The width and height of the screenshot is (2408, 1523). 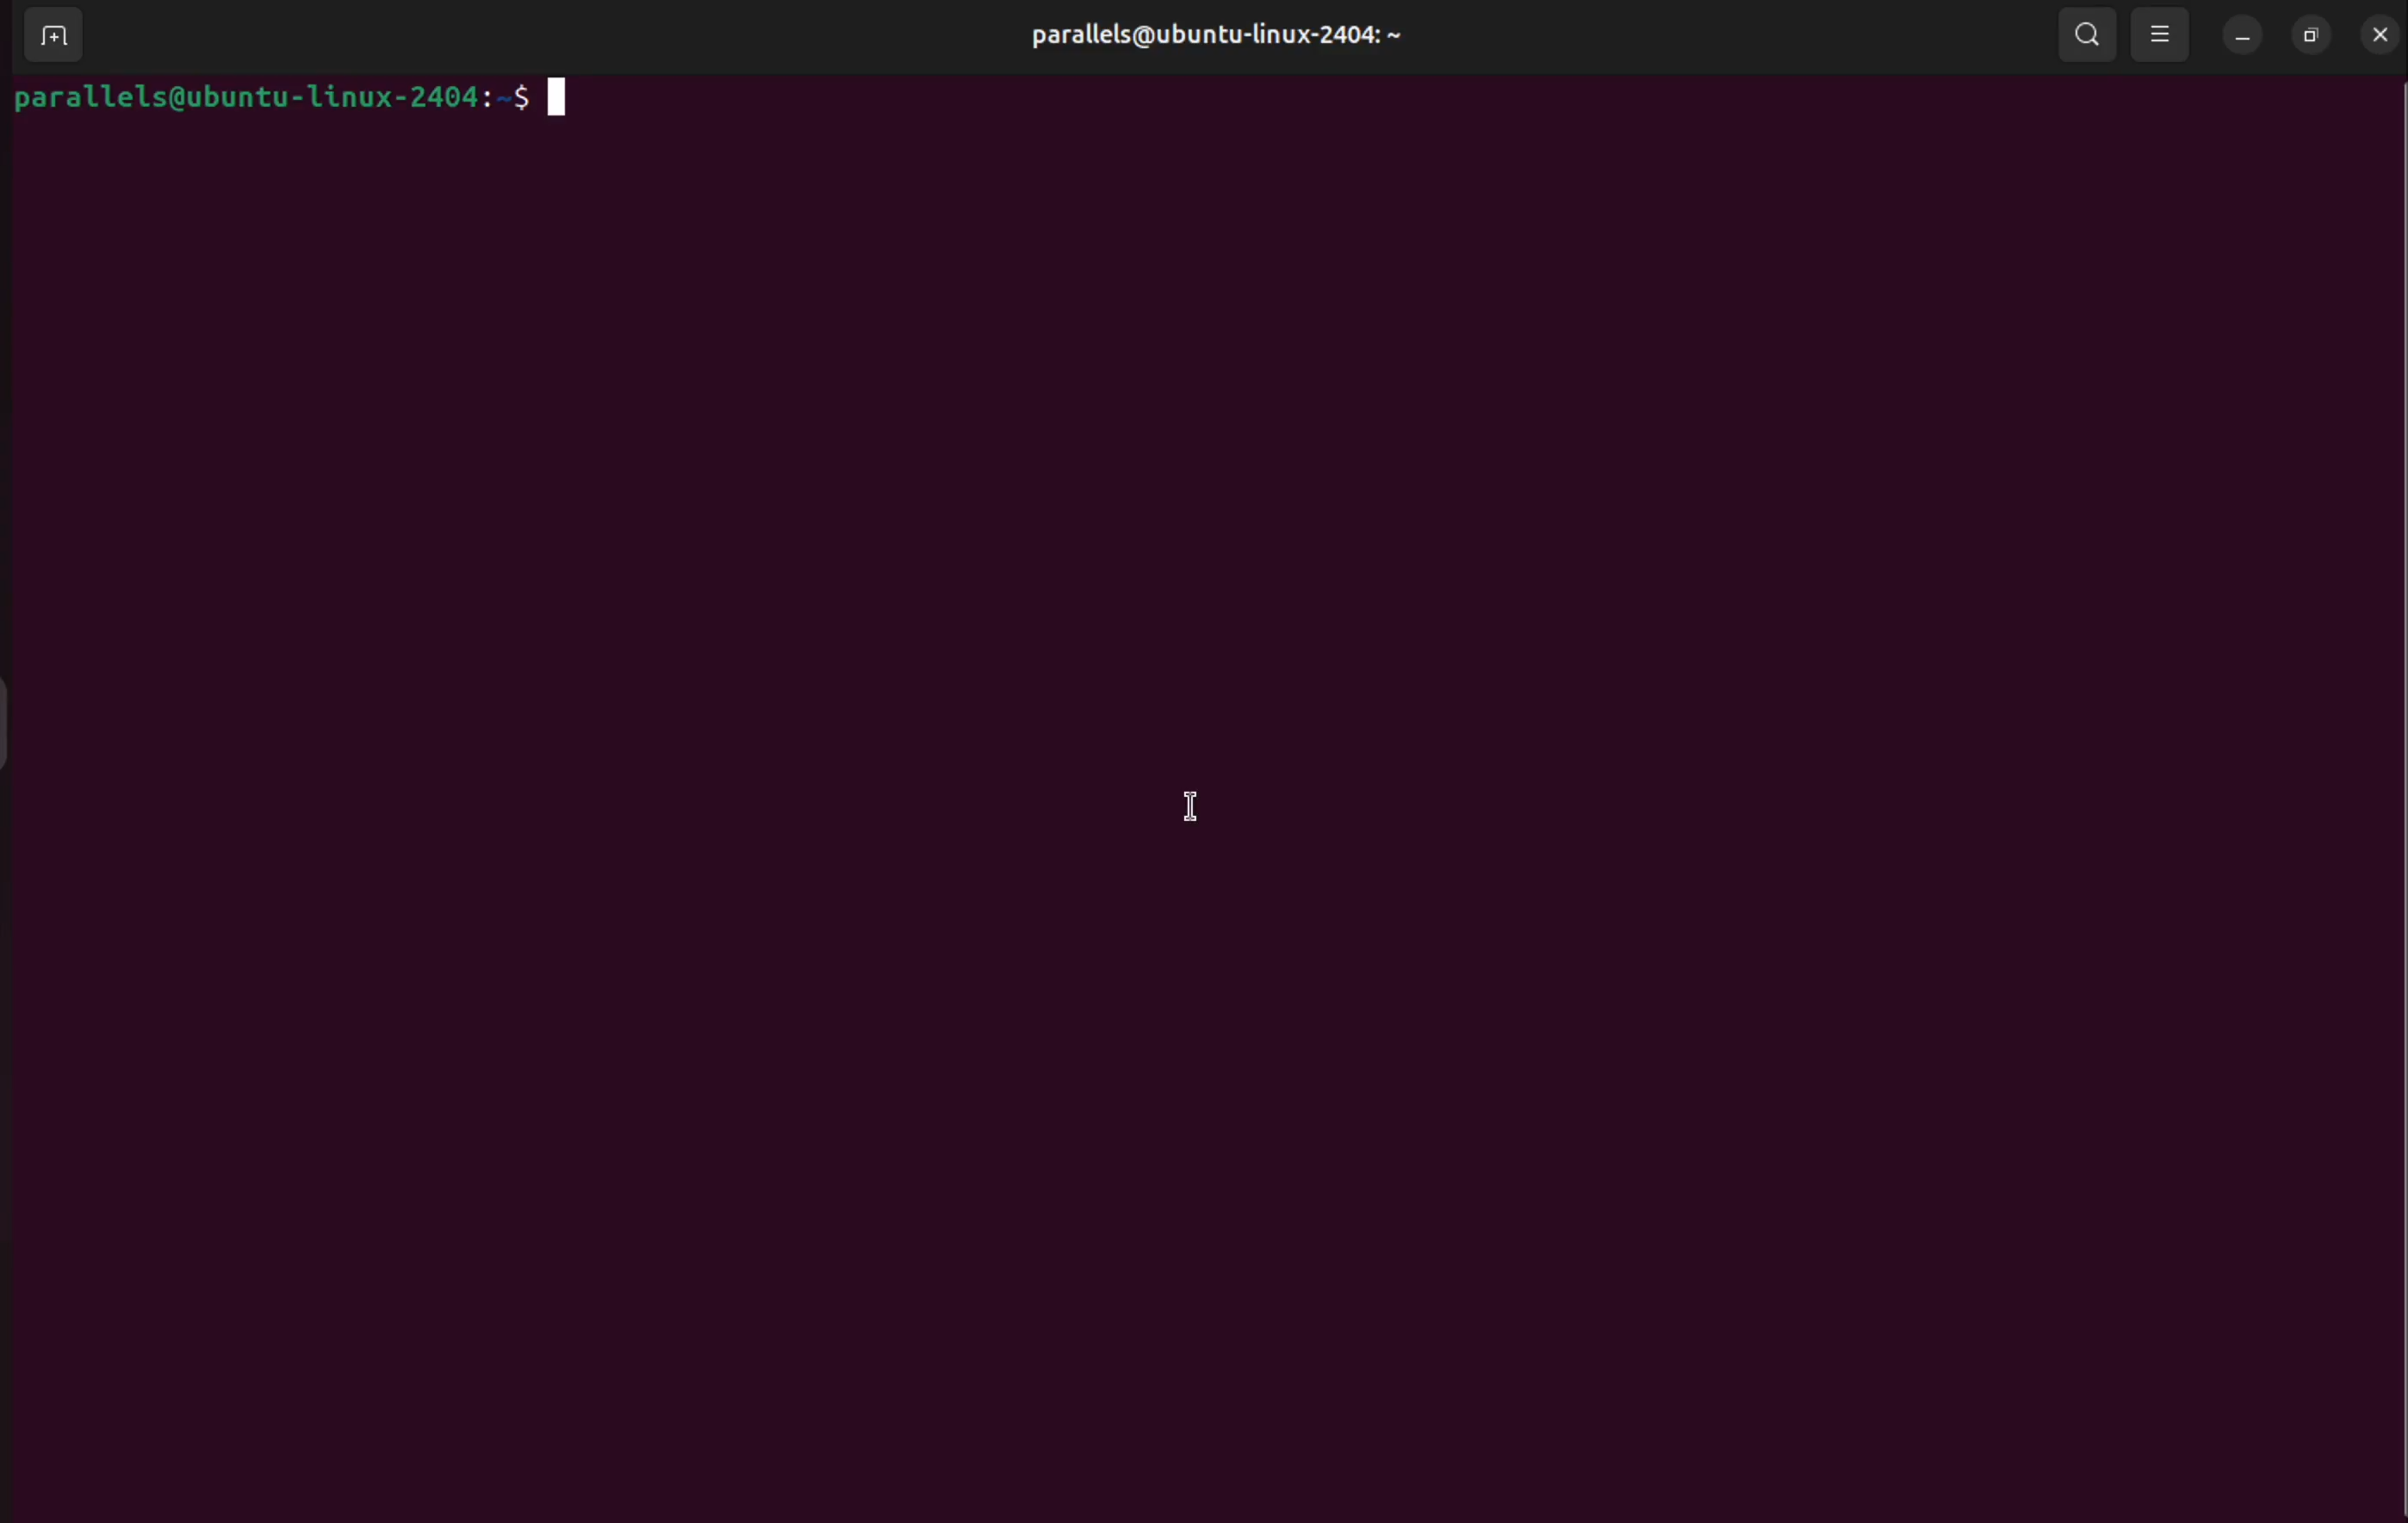 I want to click on text cursor, so click(x=1182, y=794).